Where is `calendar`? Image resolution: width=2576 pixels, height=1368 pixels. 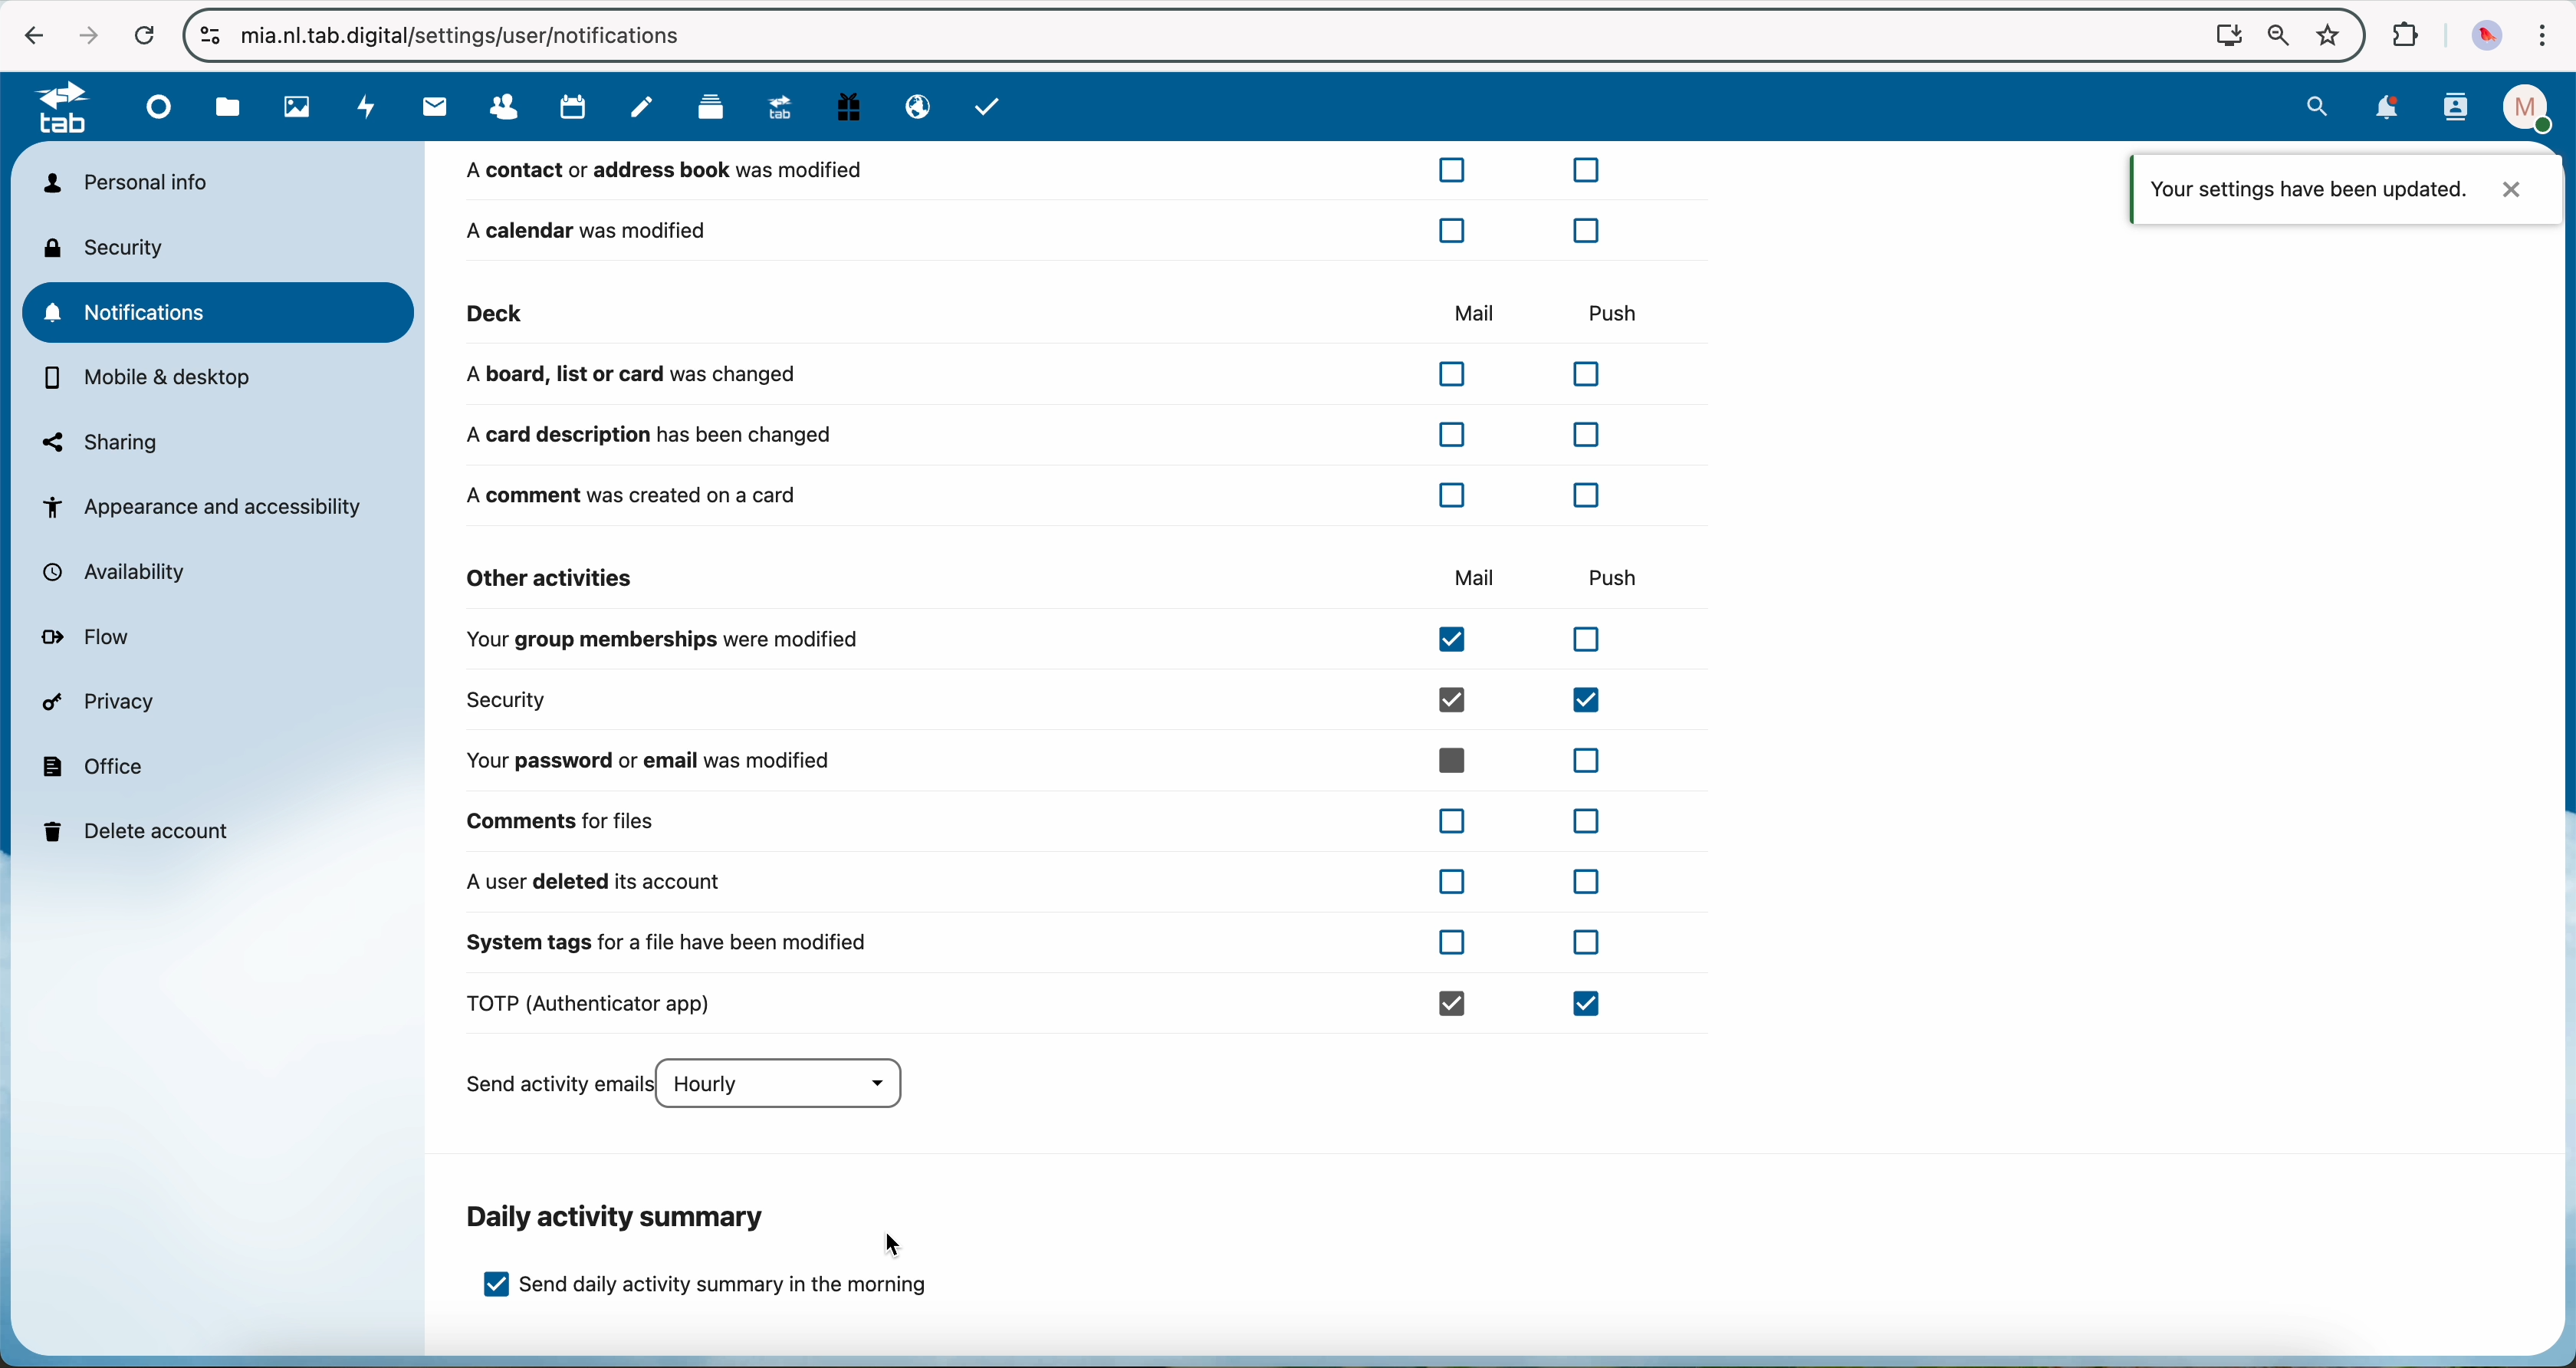 calendar is located at coordinates (575, 108).